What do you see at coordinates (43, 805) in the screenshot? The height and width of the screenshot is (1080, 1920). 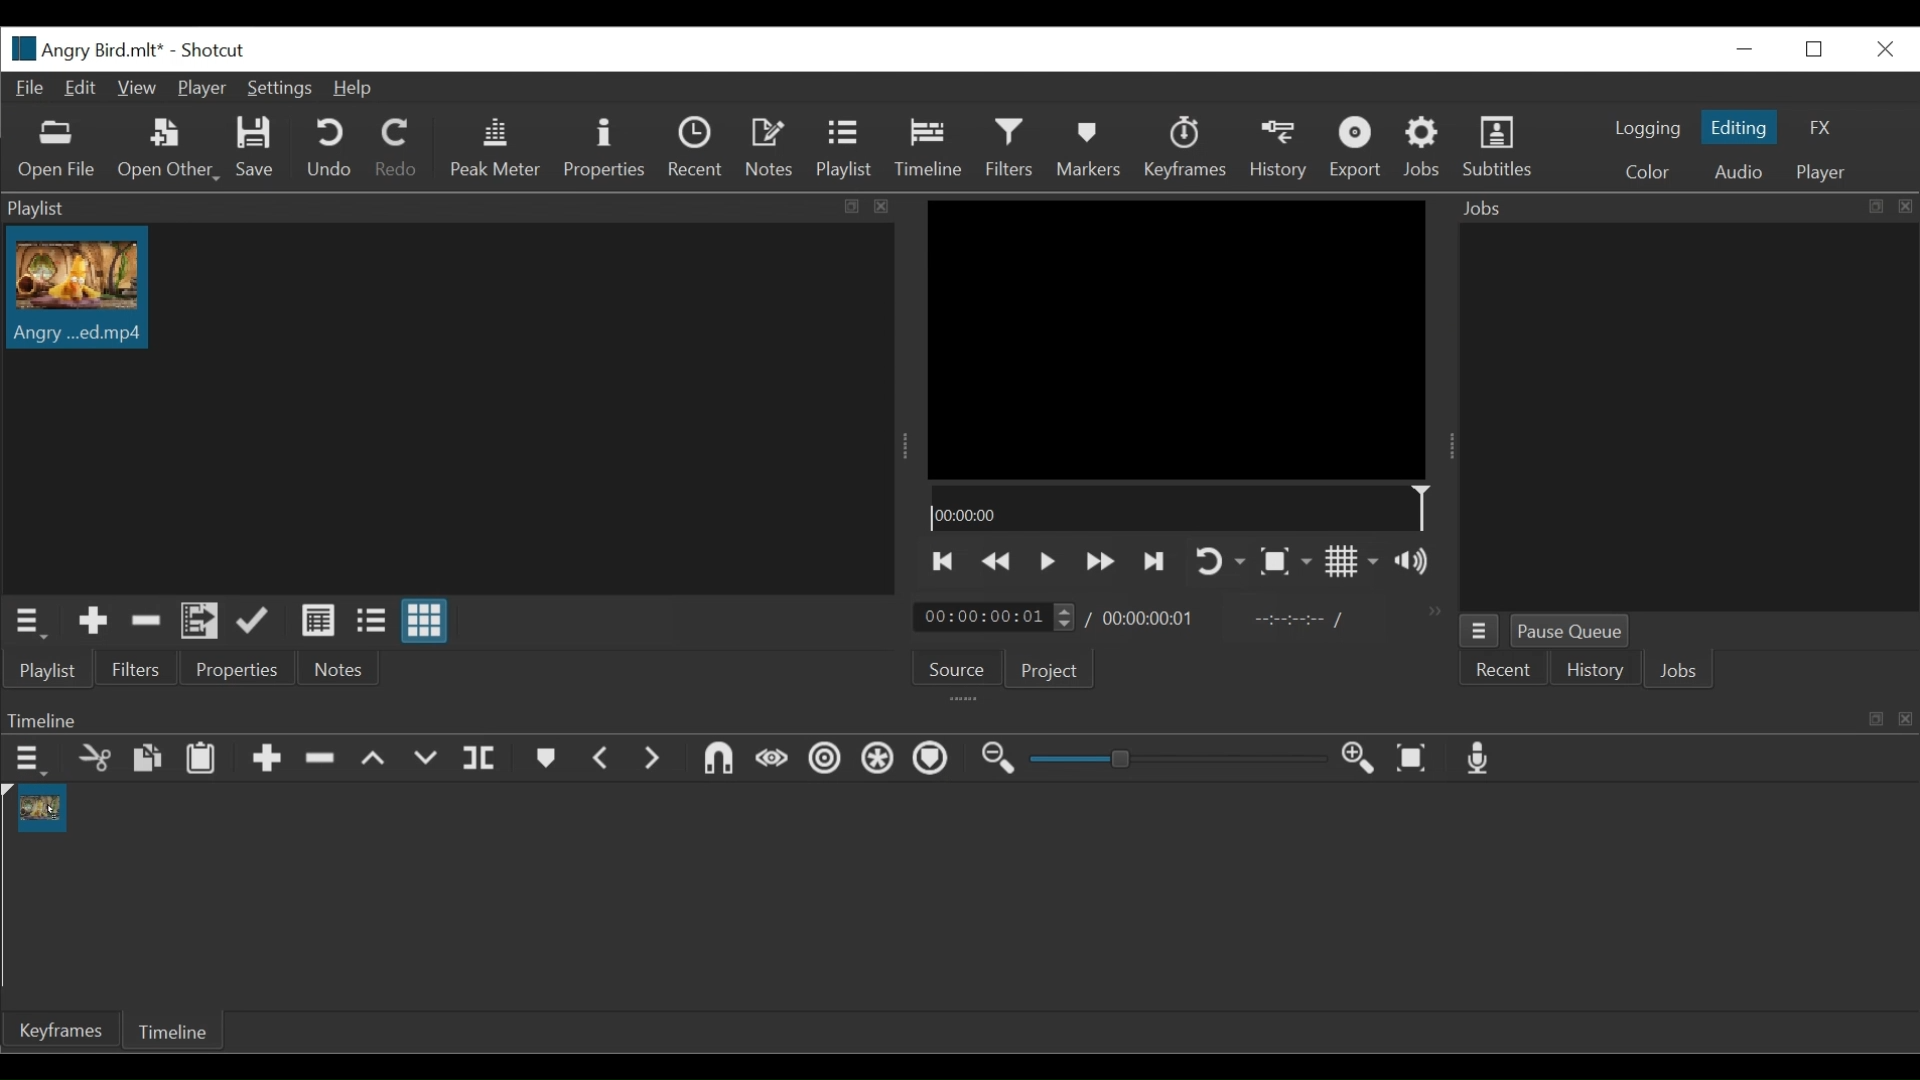 I see `Clip` at bounding box center [43, 805].